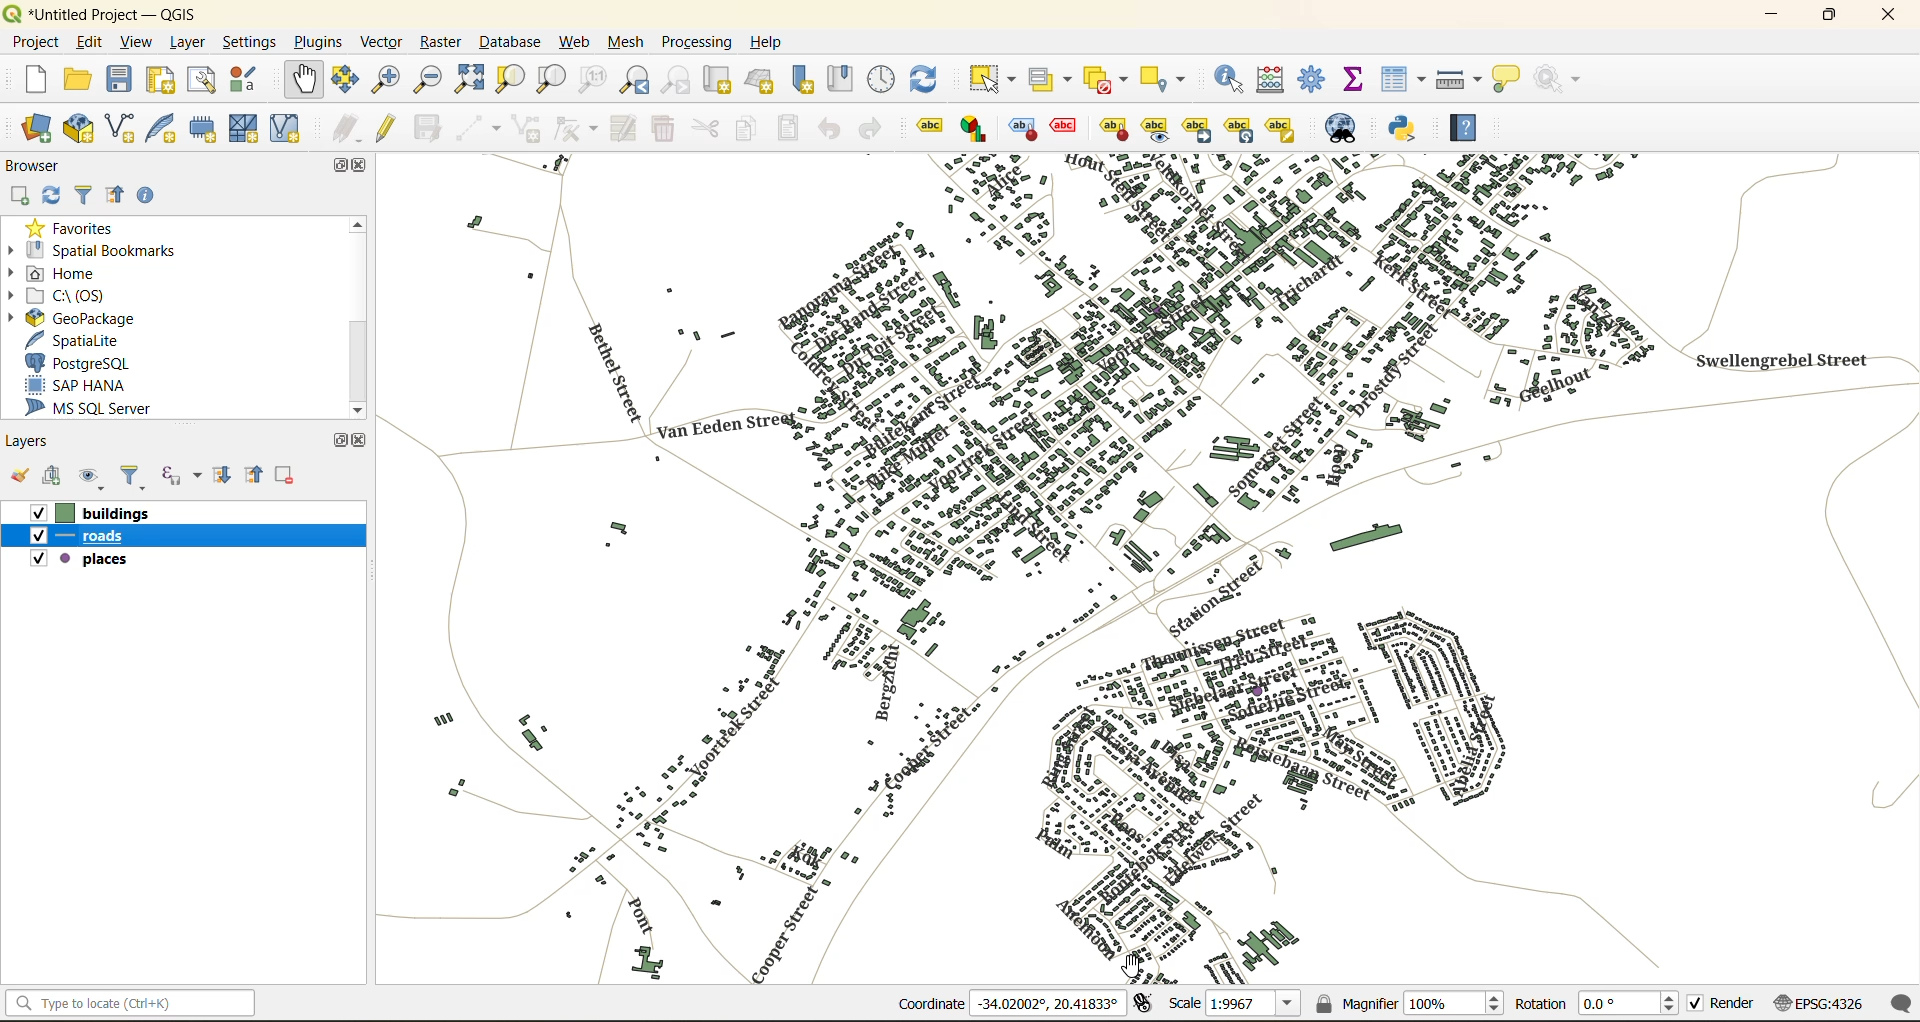  Describe the element at coordinates (571, 45) in the screenshot. I see `web` at that location.